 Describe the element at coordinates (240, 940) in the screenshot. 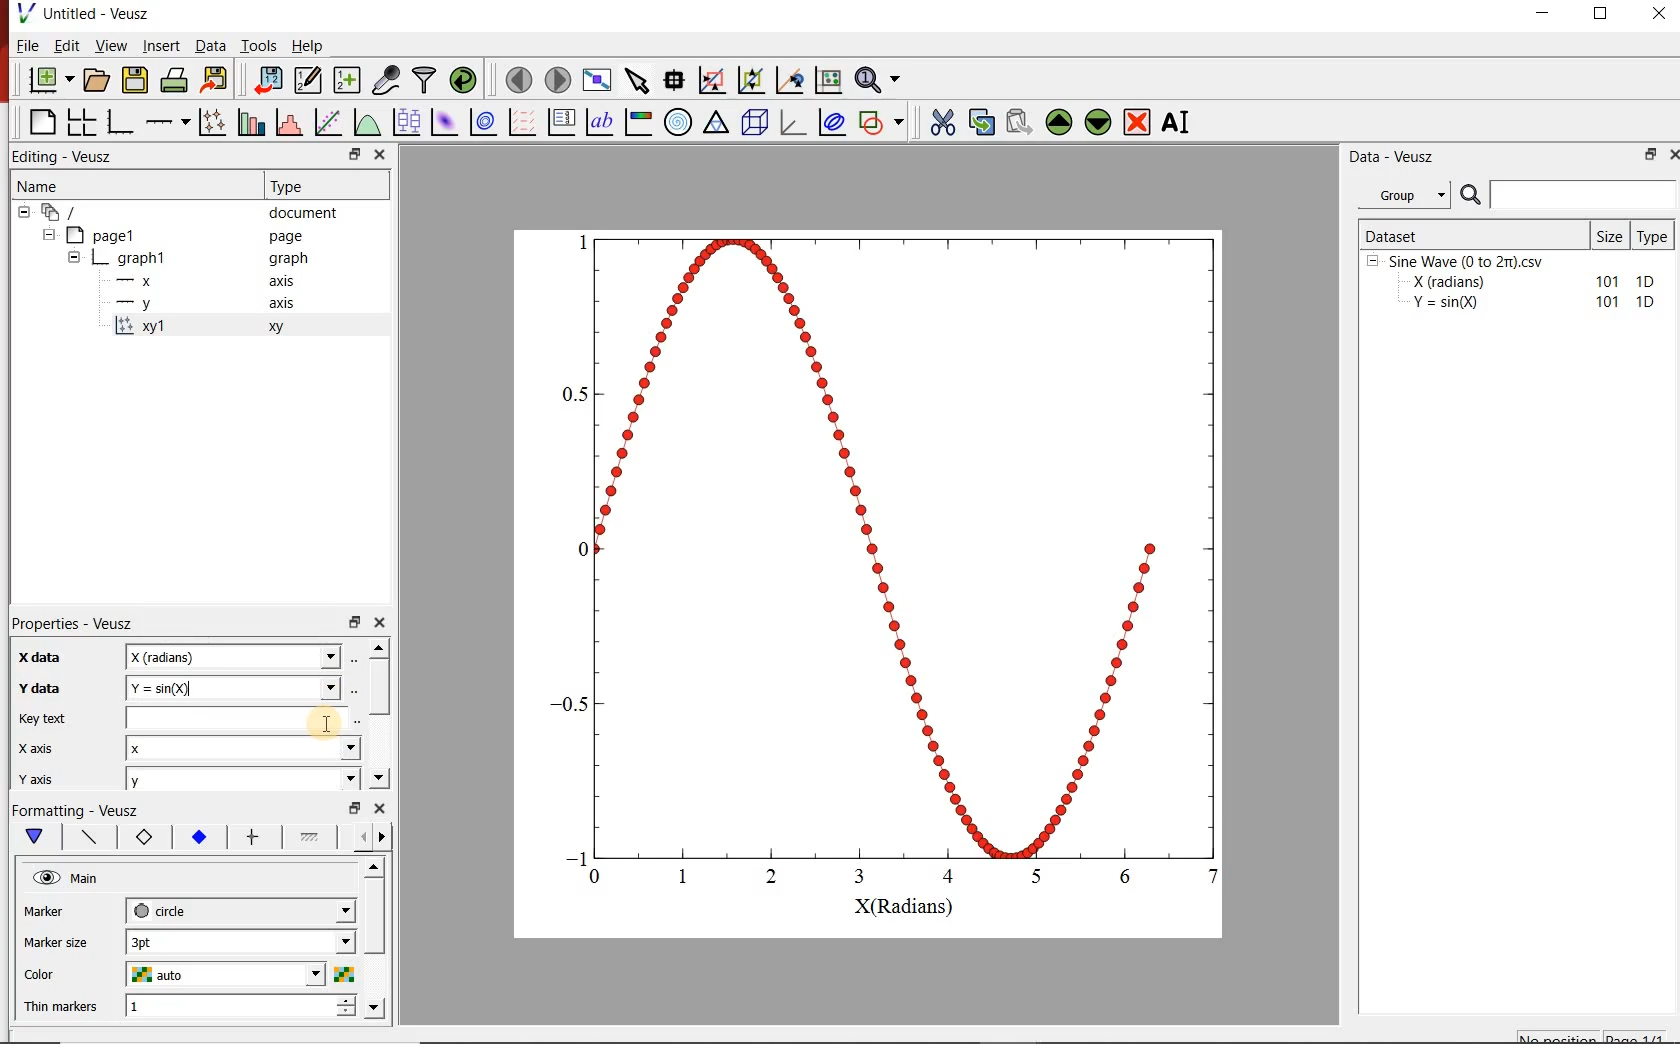

I see `3 pt` at that location.